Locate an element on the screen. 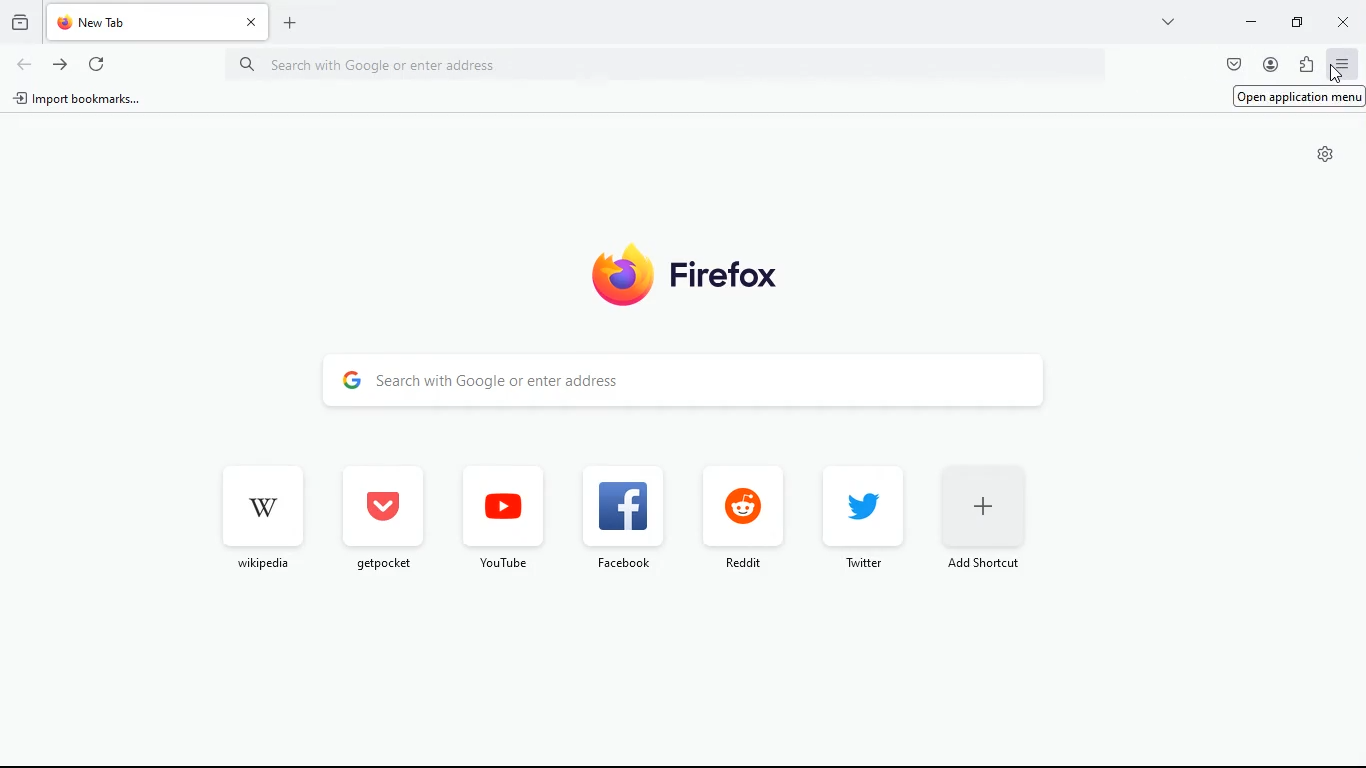 Image resolution: width=1366 pixels, height=768 pixels. add tab is located at coordinates (293, 24).